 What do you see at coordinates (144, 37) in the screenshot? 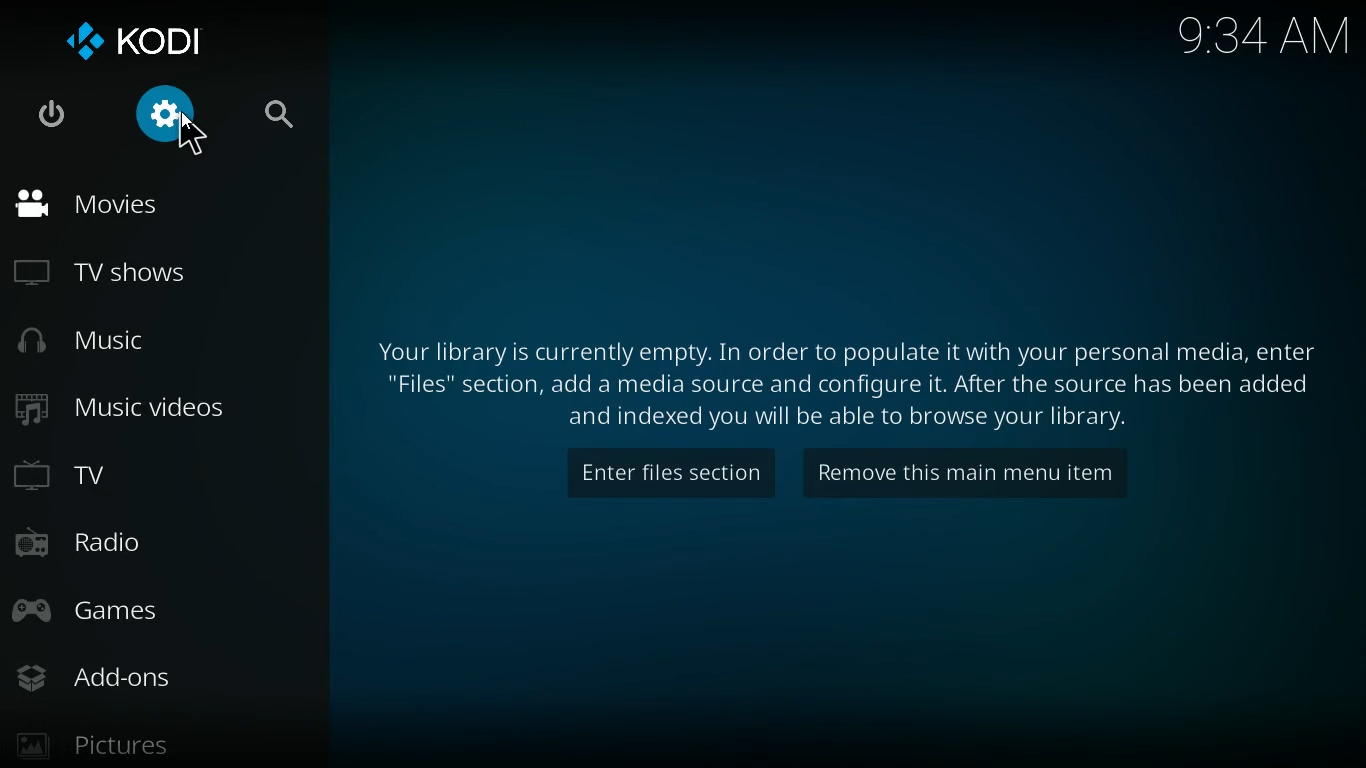
I see `kodi logo` at bounding box center [144, 37].